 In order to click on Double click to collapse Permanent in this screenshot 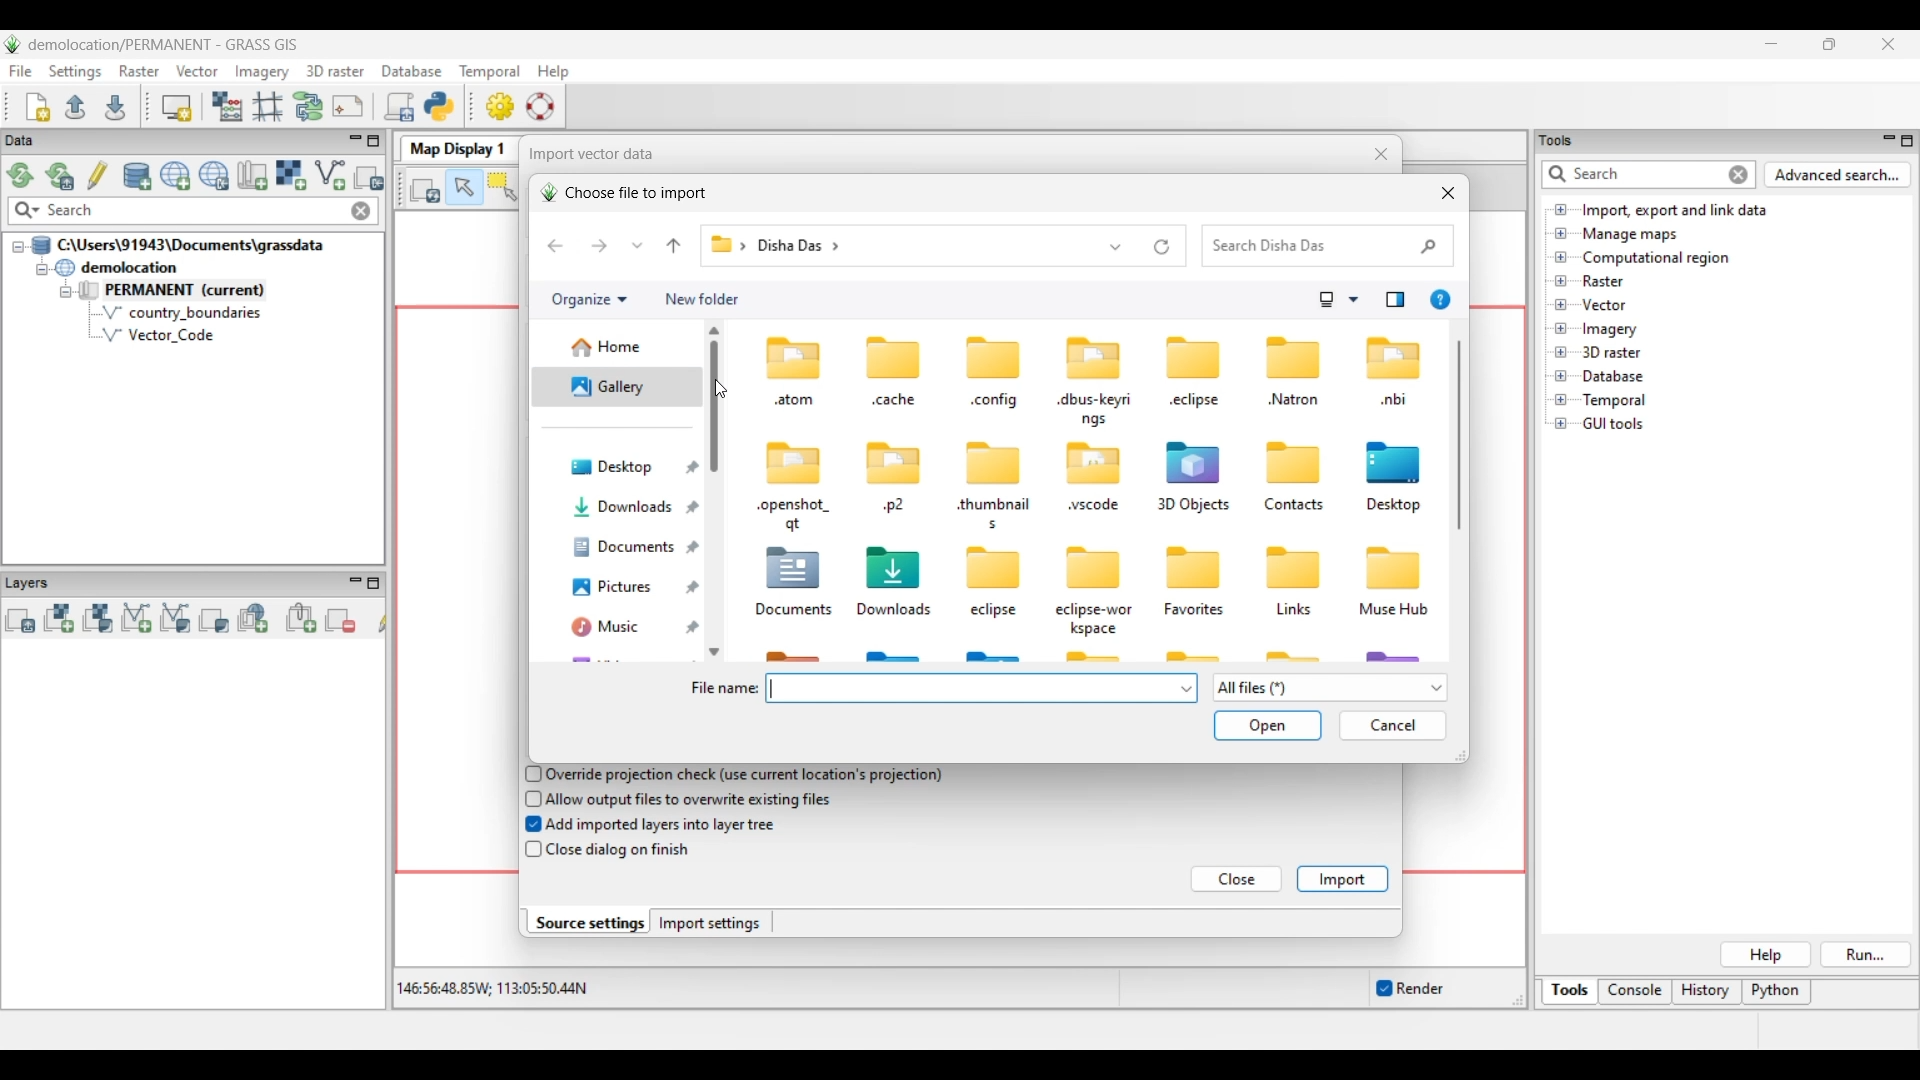, I will do `click(199, 291)`.